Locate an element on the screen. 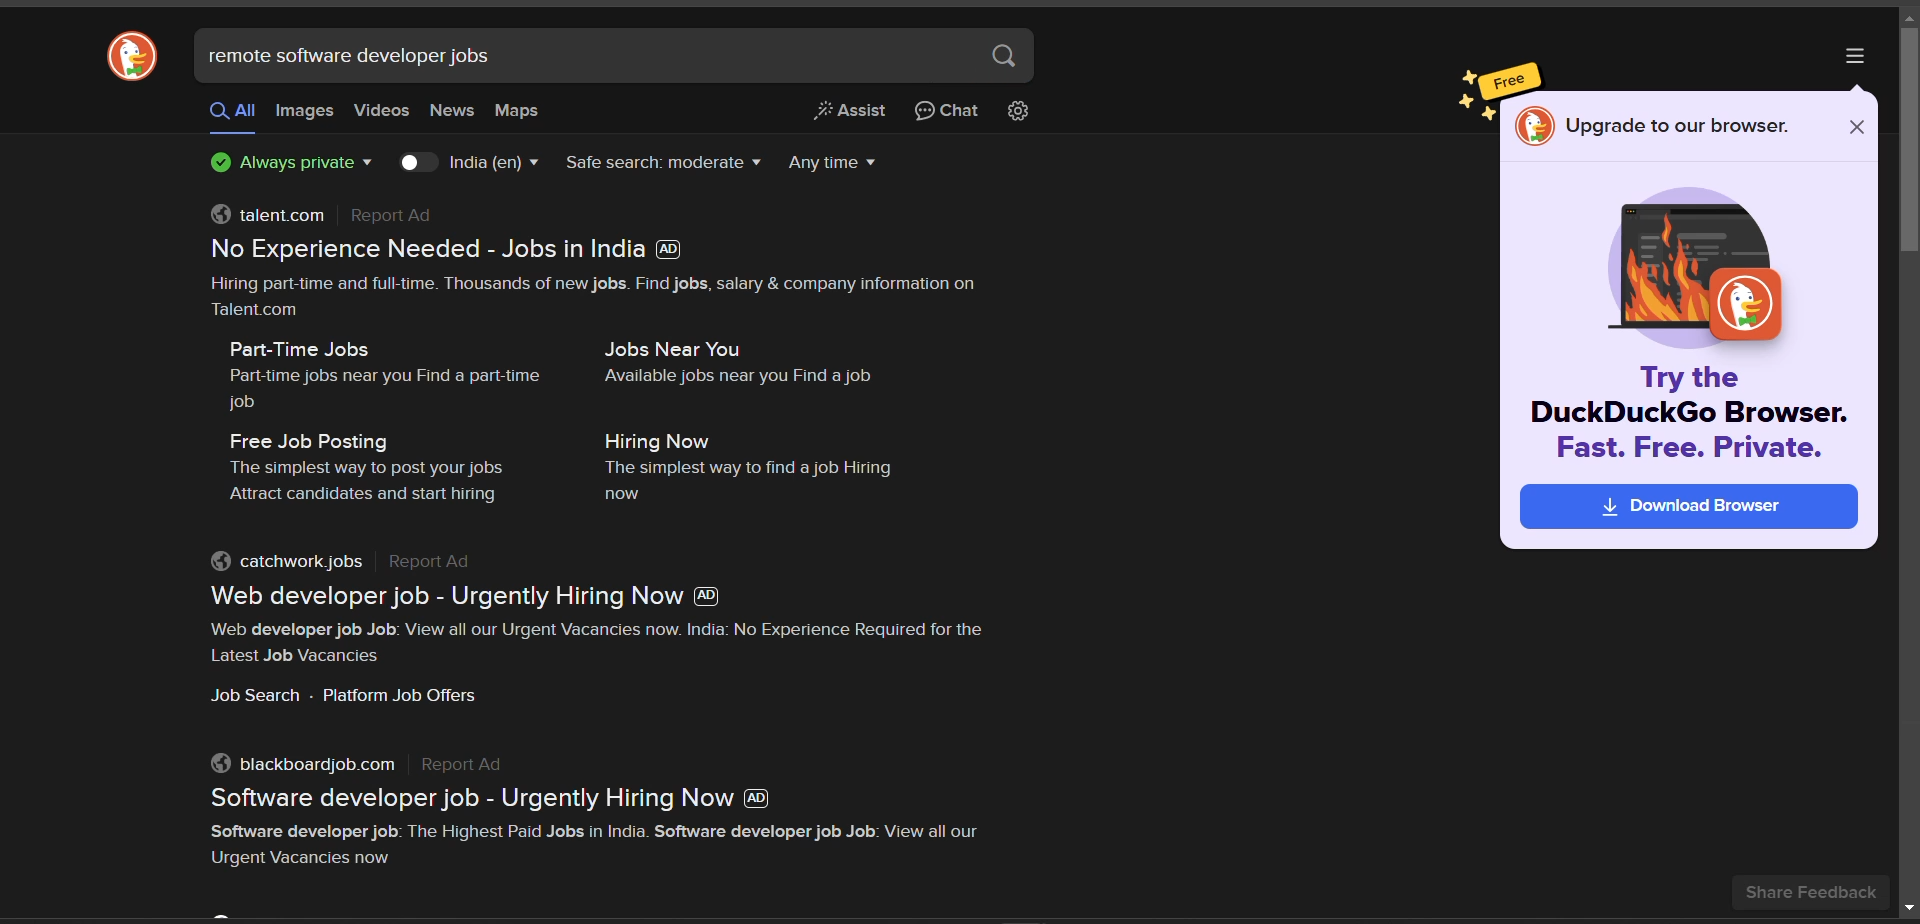 Image resolution: width=1920 pixels, height=924 pixels. Web developer job - Urgently Hiring Now is located at coordinates (483, 596).